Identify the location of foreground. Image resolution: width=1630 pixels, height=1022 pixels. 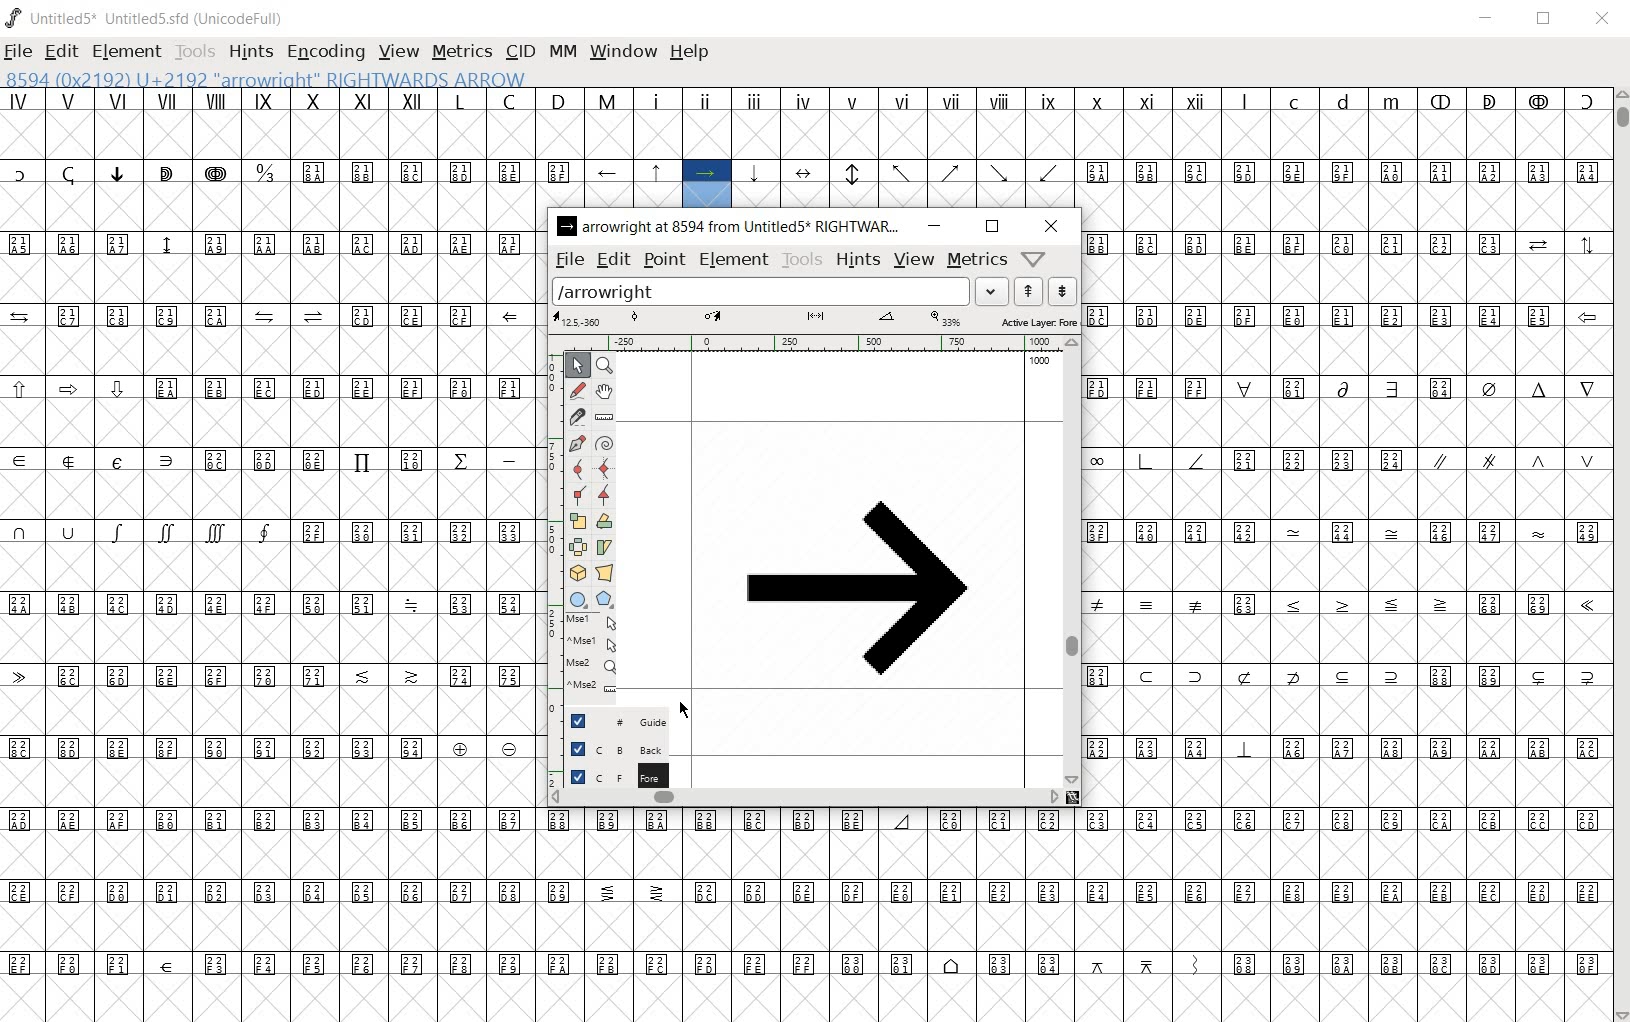
(610, 775).